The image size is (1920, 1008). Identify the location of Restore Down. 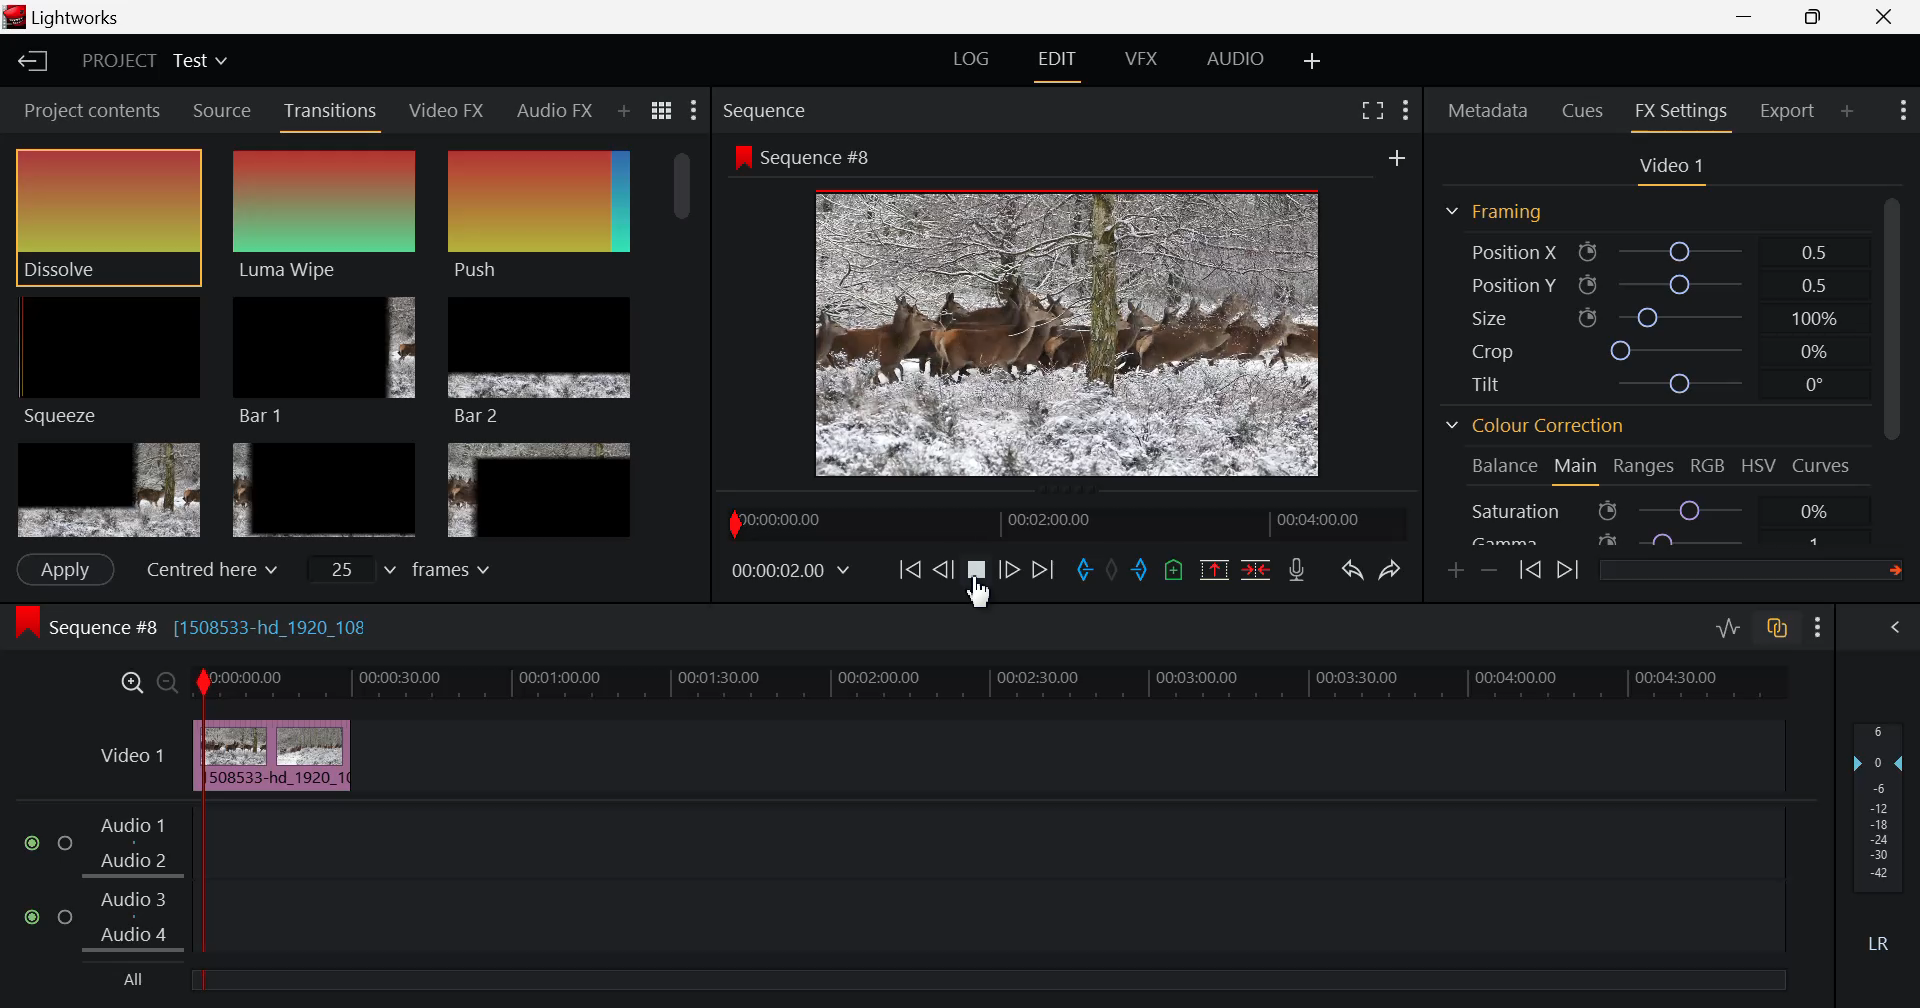
(1750, 17).